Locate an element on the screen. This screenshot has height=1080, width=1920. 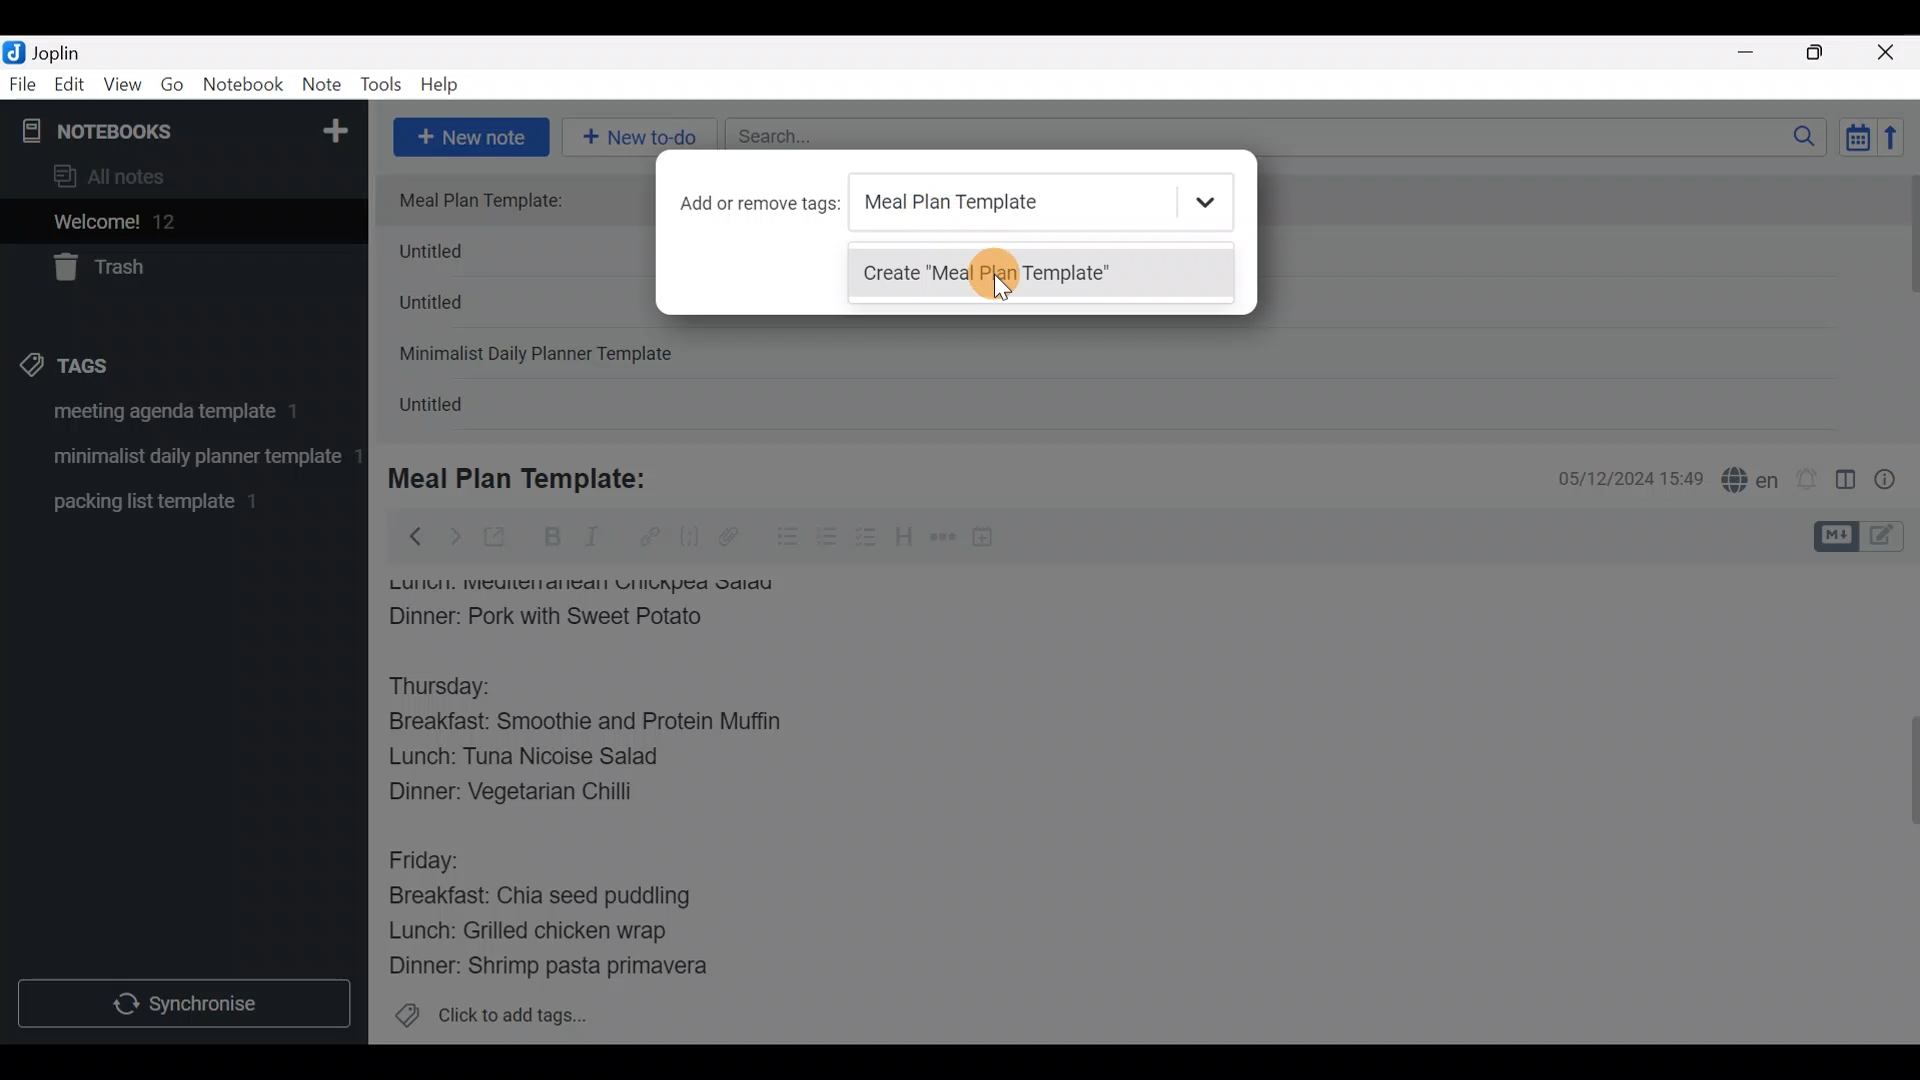
Tag 2 is located at coordinates (183, 459).